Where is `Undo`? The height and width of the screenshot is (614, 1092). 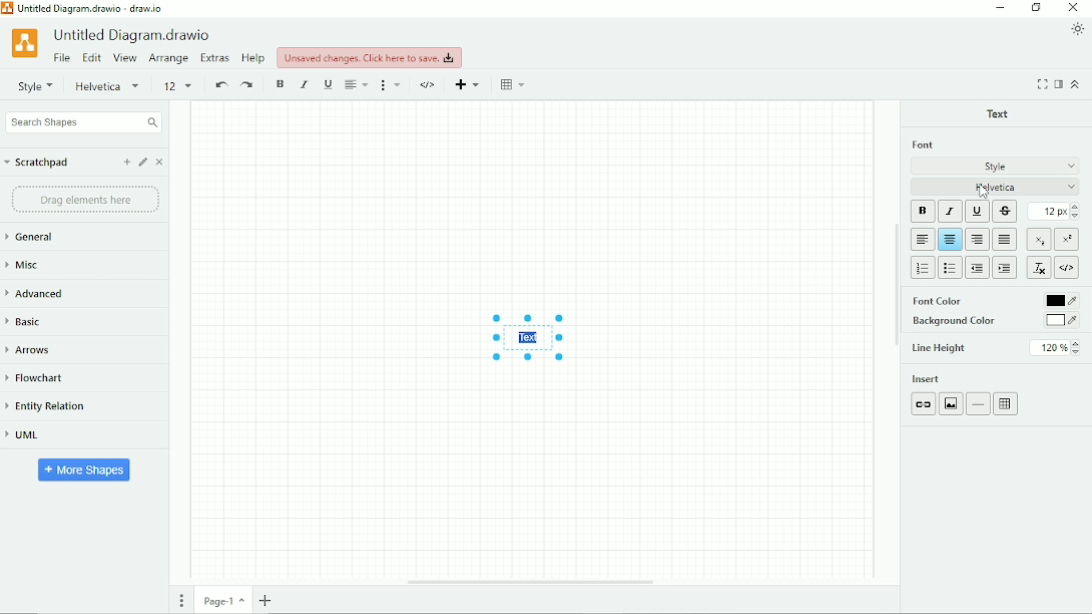
Undo is located at coordinates (220, 85).